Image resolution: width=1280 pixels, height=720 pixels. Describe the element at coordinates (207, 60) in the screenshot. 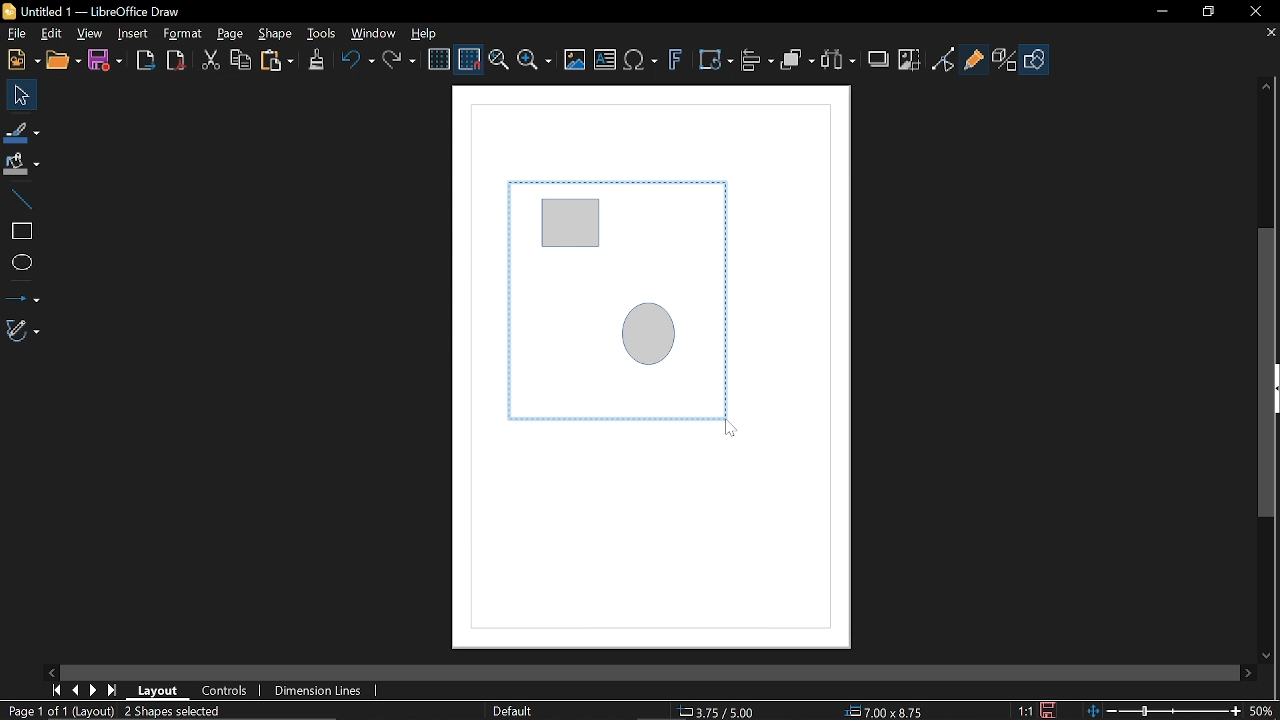

I see `Cut` at that location.